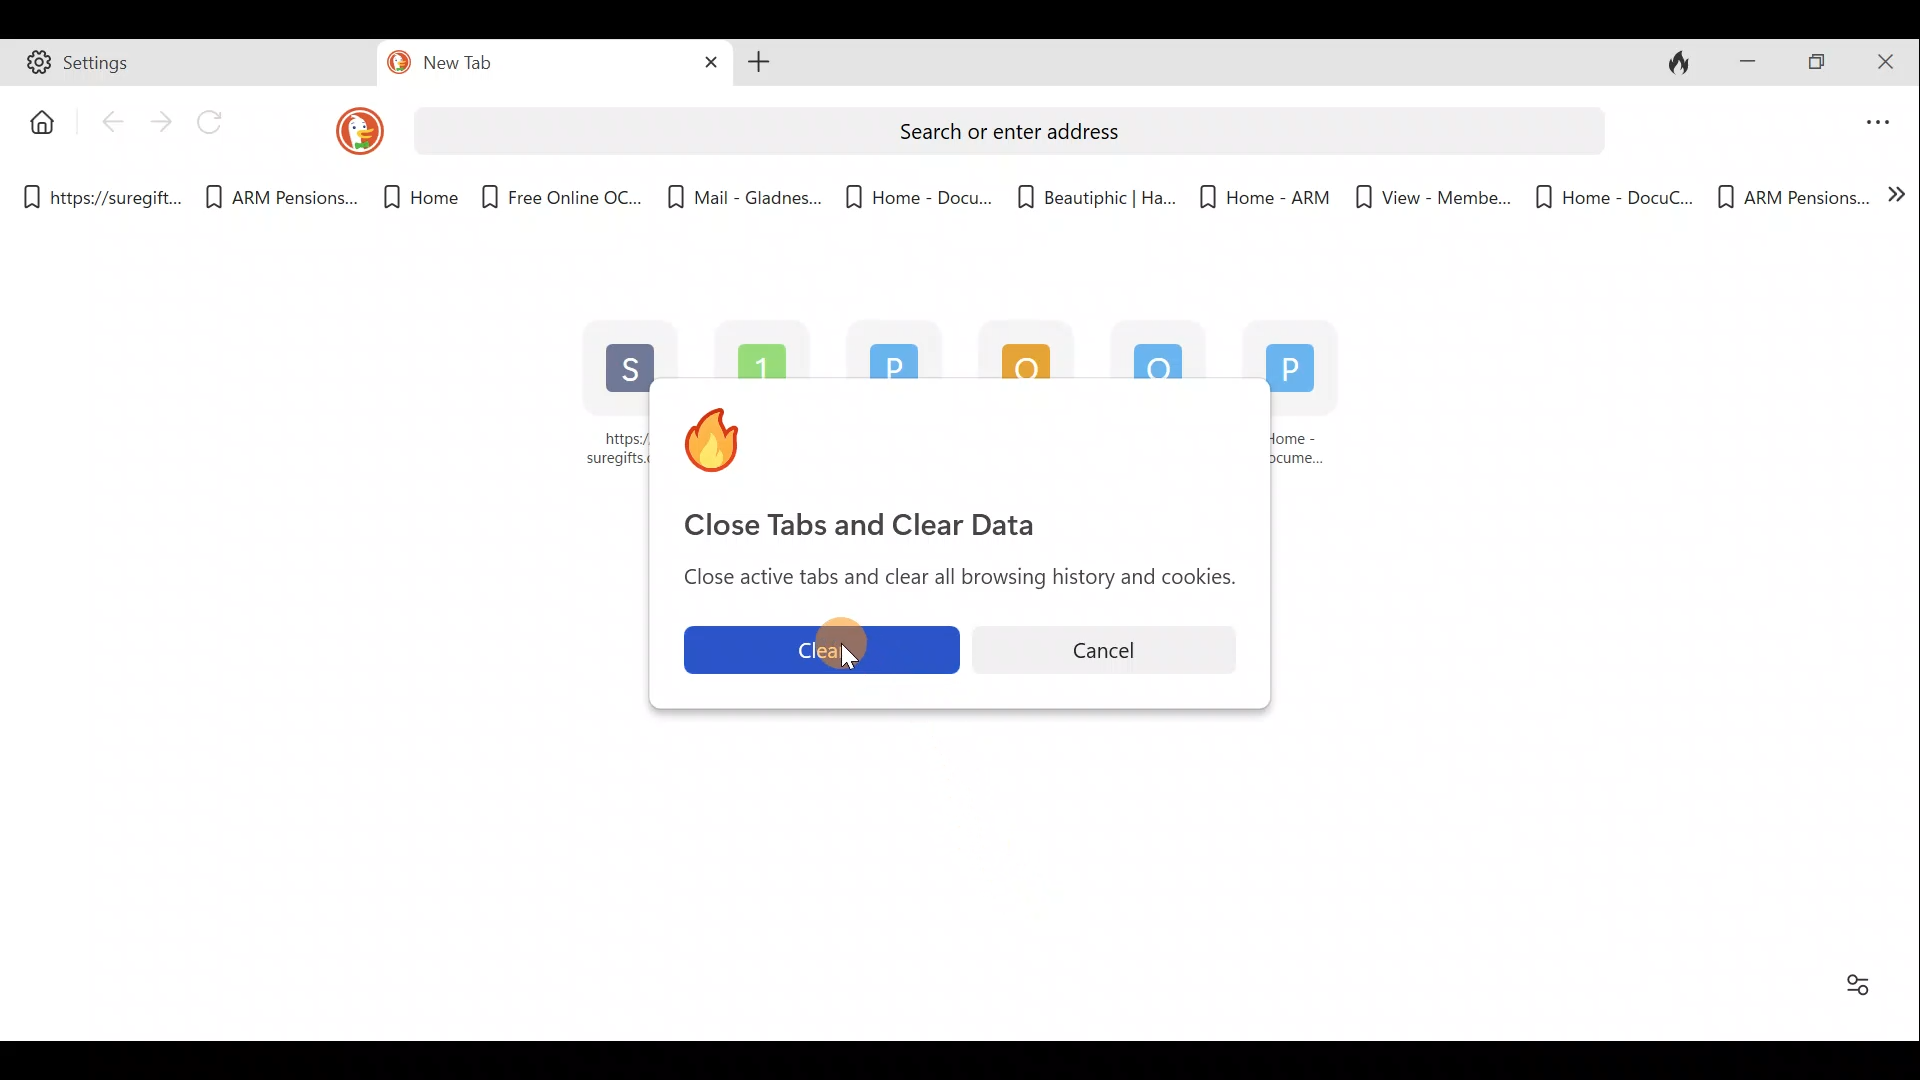 The height and width of the screenshot is (1080, 1920). What do you see at coordinates (604, 397) in the screenshot?
I see `https://
suregifts co...` at bounding box center [604, 397].